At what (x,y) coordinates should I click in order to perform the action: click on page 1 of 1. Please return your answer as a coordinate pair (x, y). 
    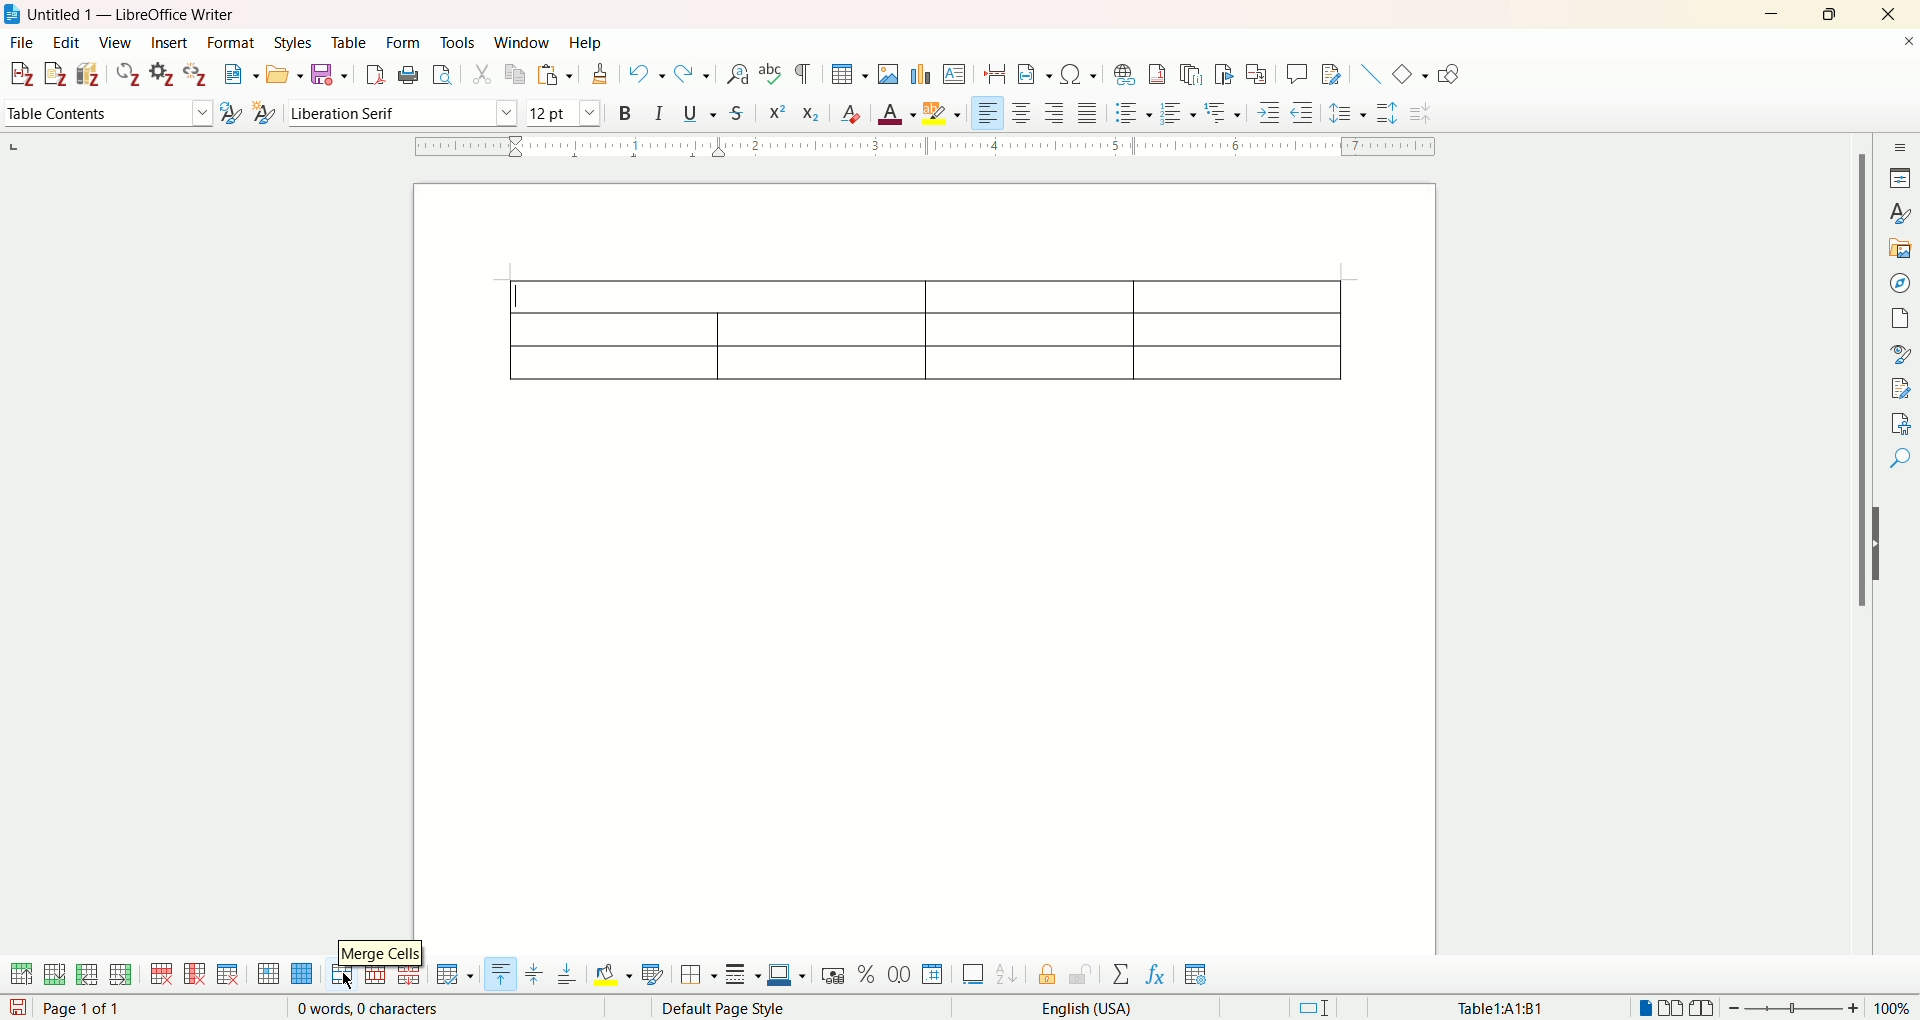
    Looking at the image, I should click on (101, 1008).